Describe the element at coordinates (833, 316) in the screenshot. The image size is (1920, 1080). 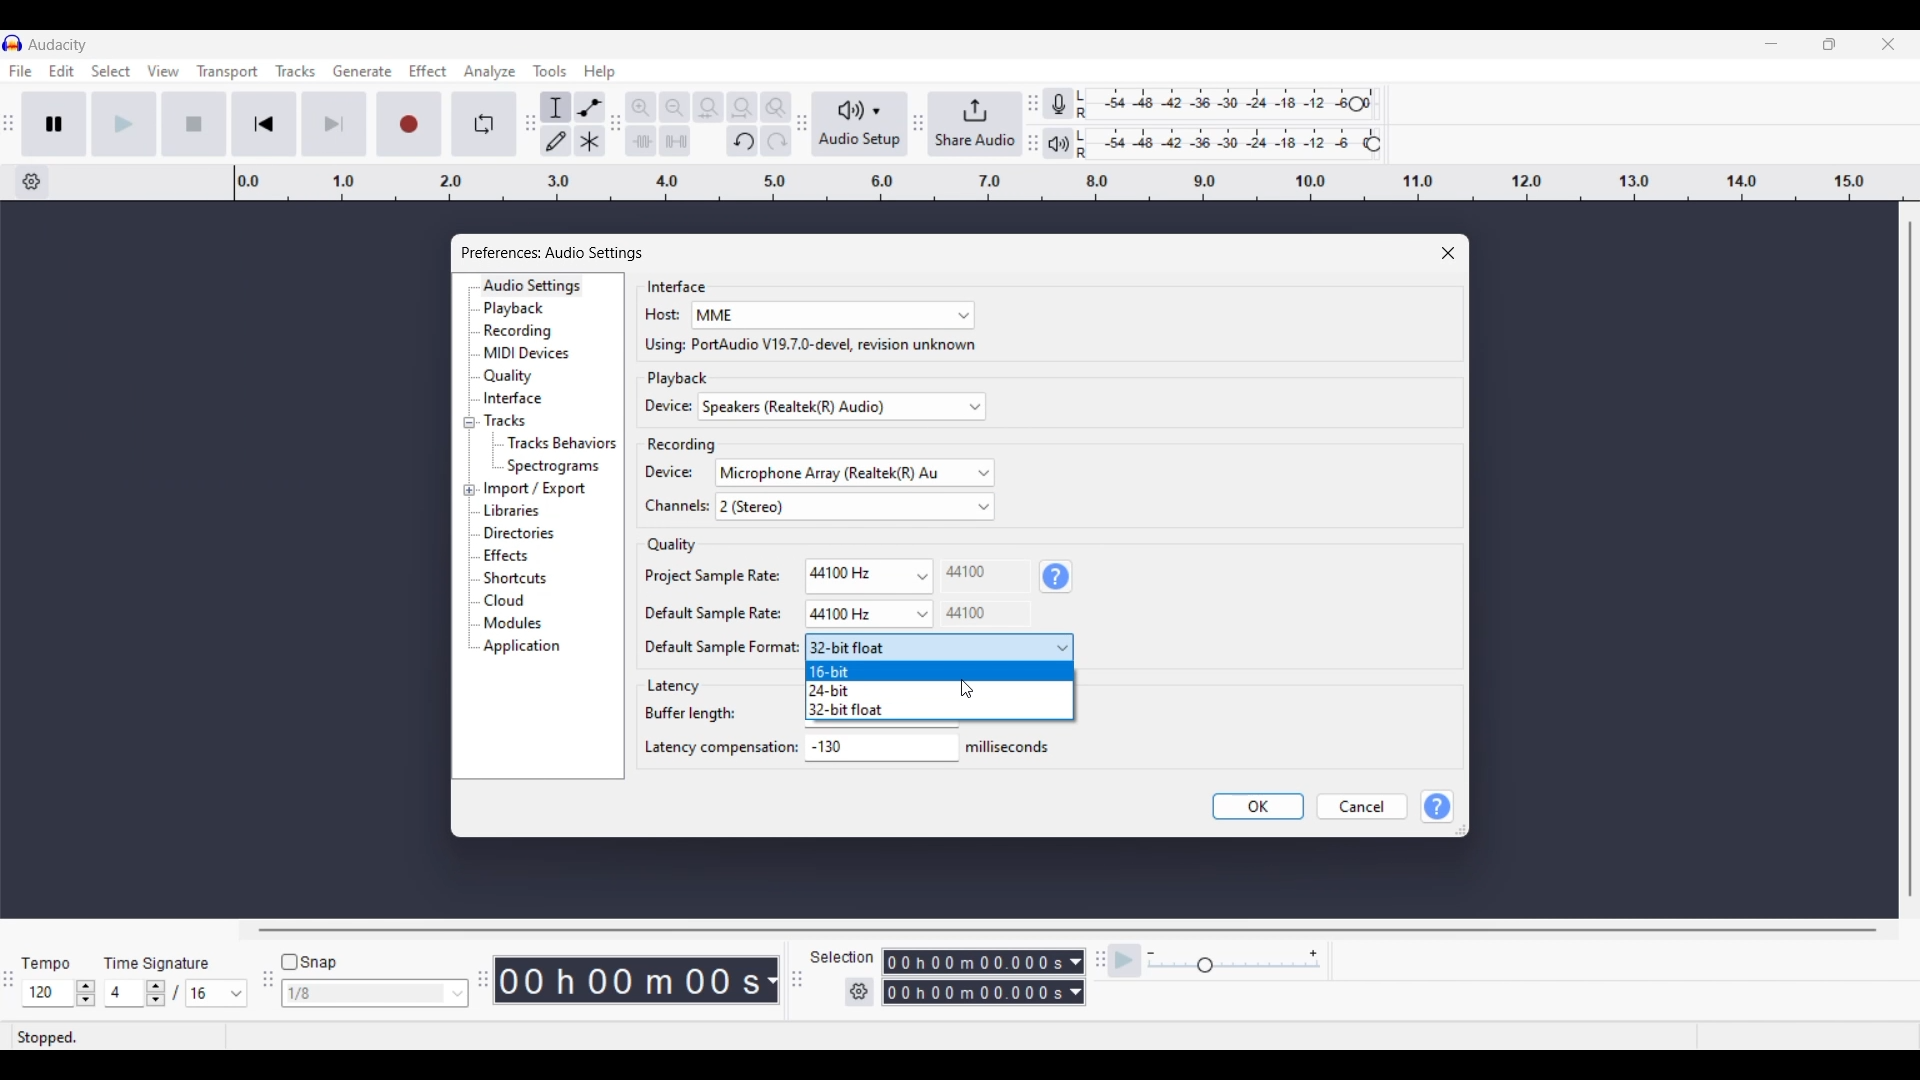
I see `Host options` at that location.